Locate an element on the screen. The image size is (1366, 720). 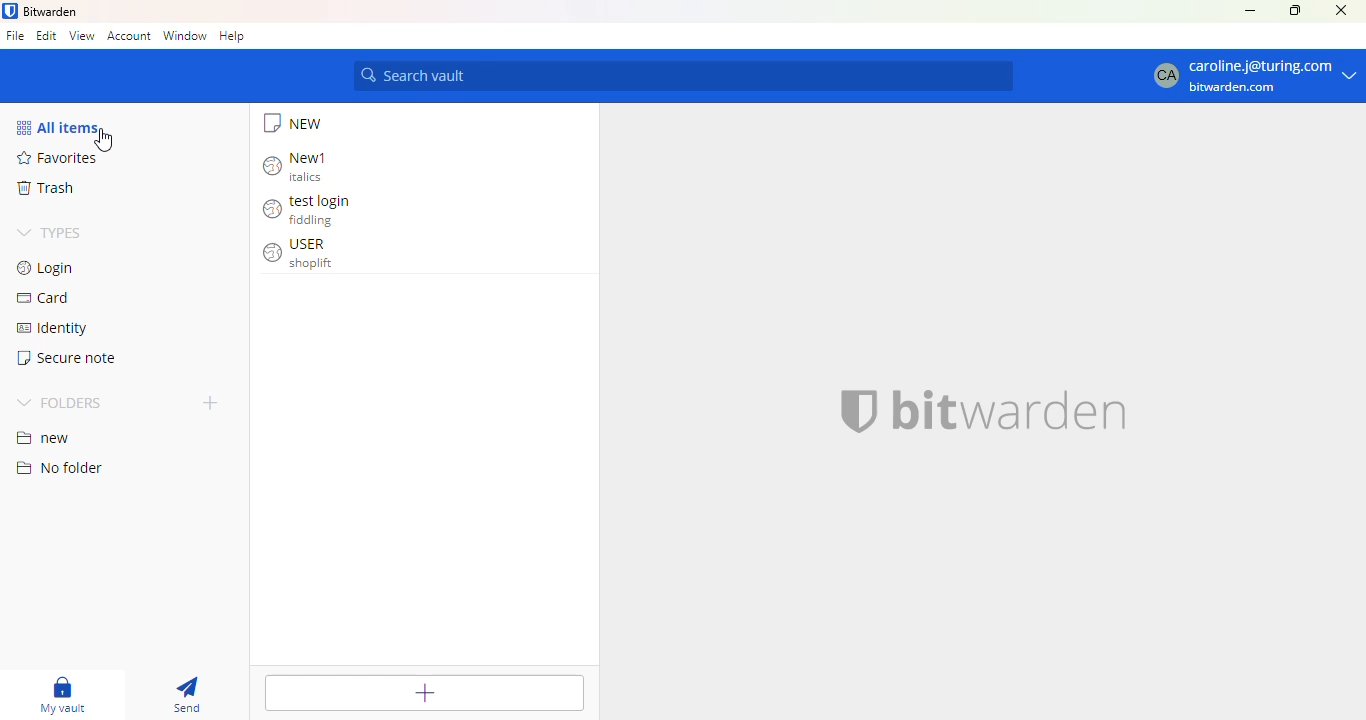
New1 italics is located at coordinates (293, 167).